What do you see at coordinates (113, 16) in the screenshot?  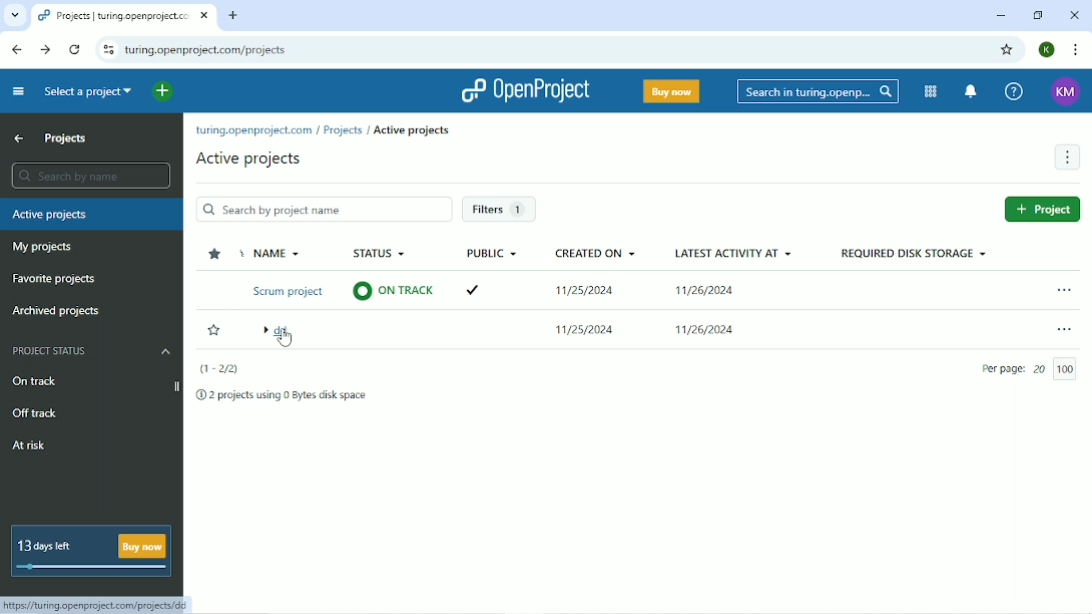 I see `Projects | turing.openproject.com` at bounding box center [113, 16].